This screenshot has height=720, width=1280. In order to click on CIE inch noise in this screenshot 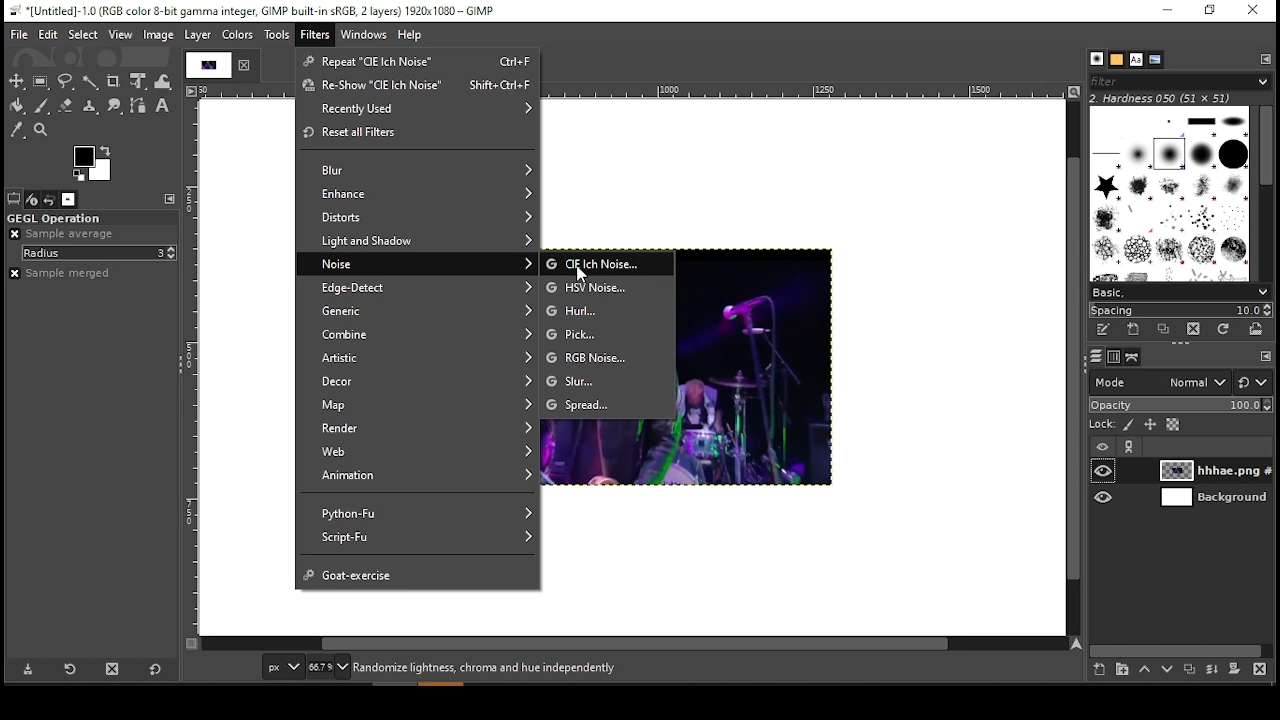, I will do `click(605, 264)`.